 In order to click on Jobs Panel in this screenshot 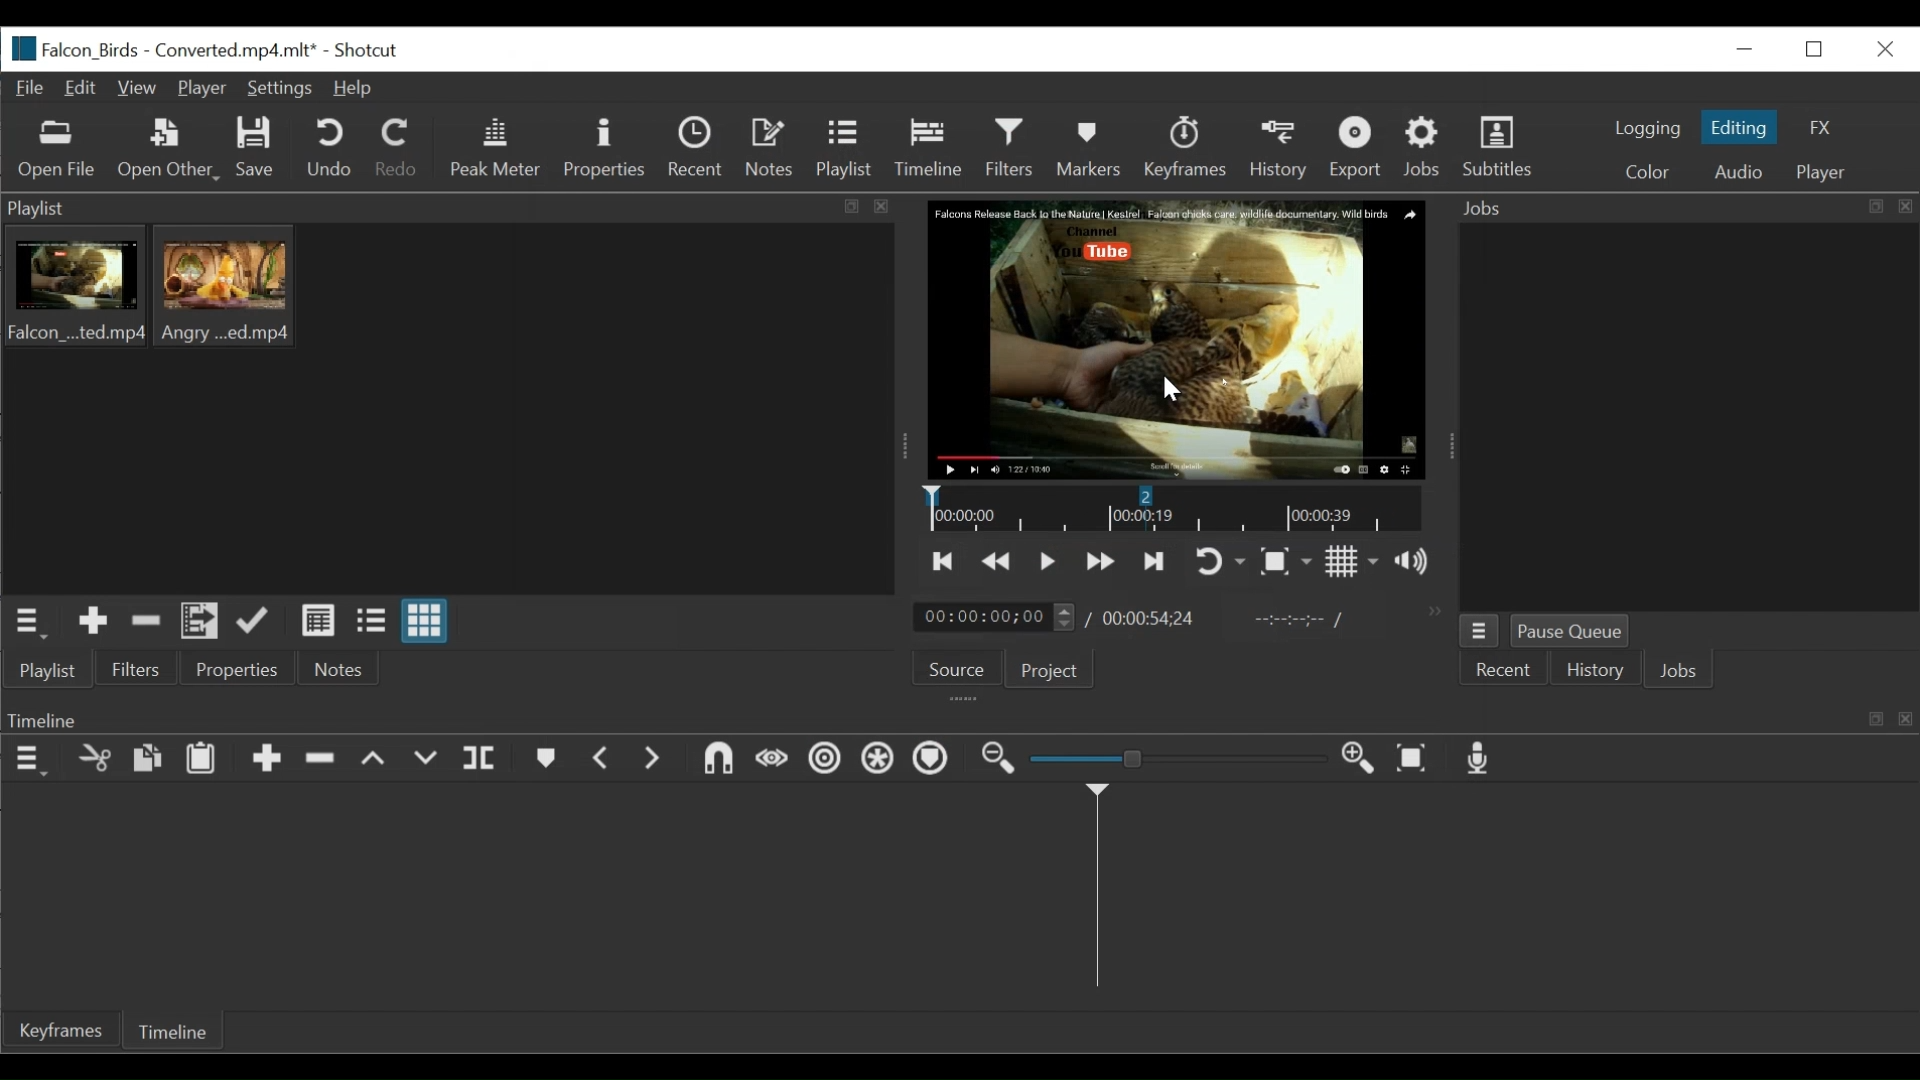, I will do `click(1682, 208)`.